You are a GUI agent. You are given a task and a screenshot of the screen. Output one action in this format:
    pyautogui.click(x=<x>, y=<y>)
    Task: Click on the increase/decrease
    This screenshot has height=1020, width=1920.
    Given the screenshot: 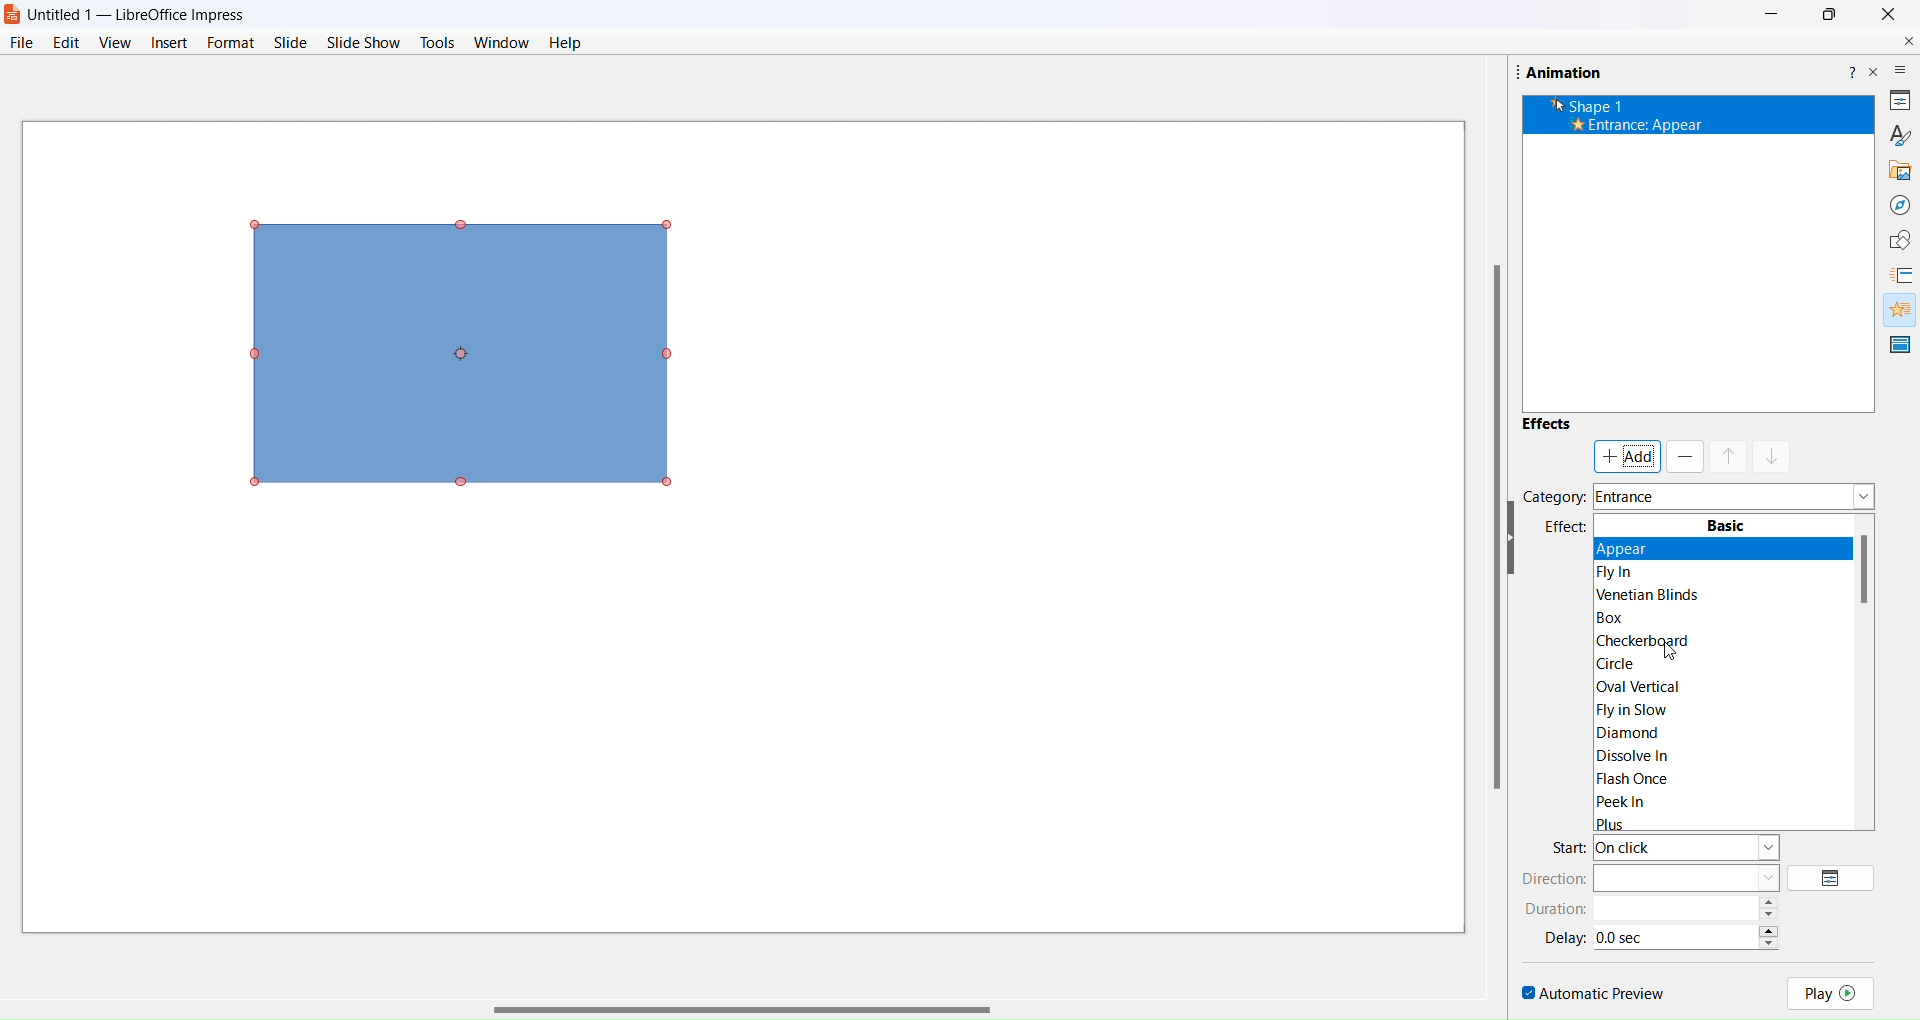 What is the action you would take?
    pyautogui.click(x=1772, y=933)
    